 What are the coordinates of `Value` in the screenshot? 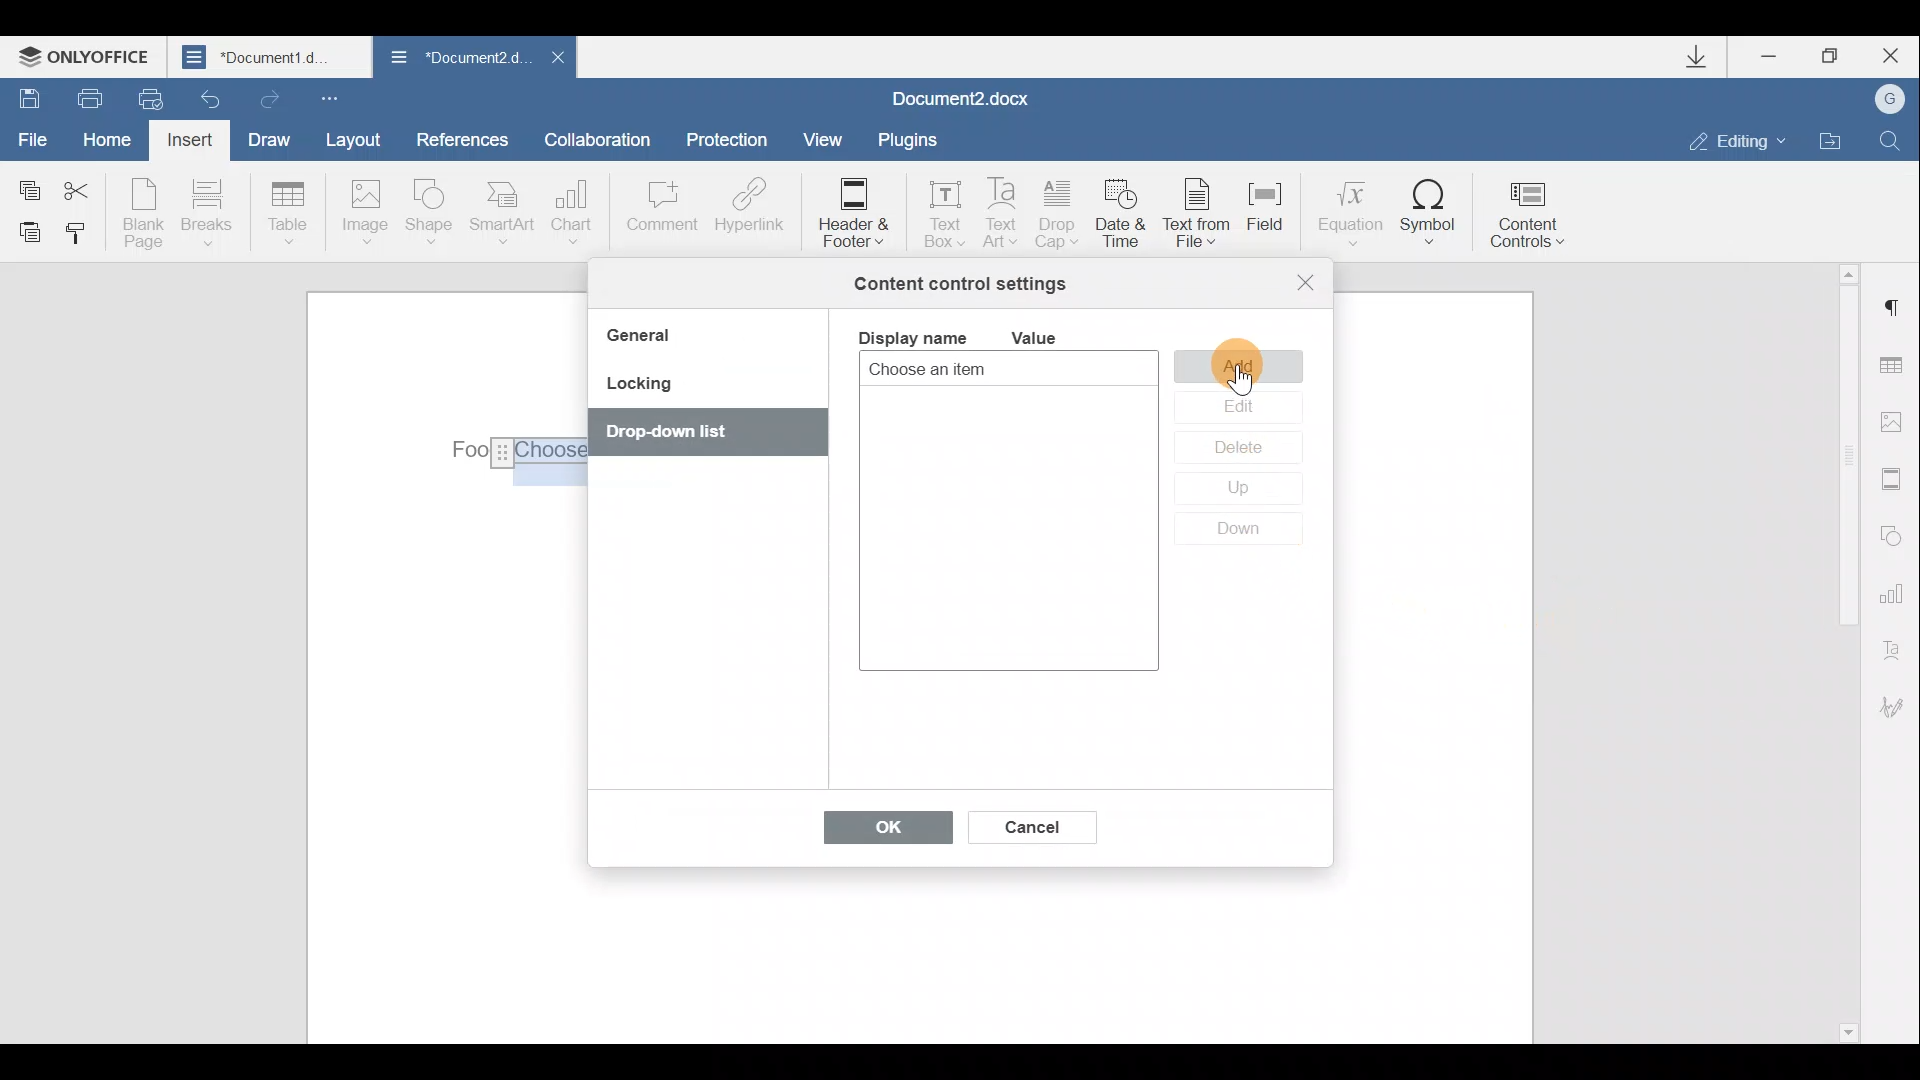 It's located at (1050, 338).